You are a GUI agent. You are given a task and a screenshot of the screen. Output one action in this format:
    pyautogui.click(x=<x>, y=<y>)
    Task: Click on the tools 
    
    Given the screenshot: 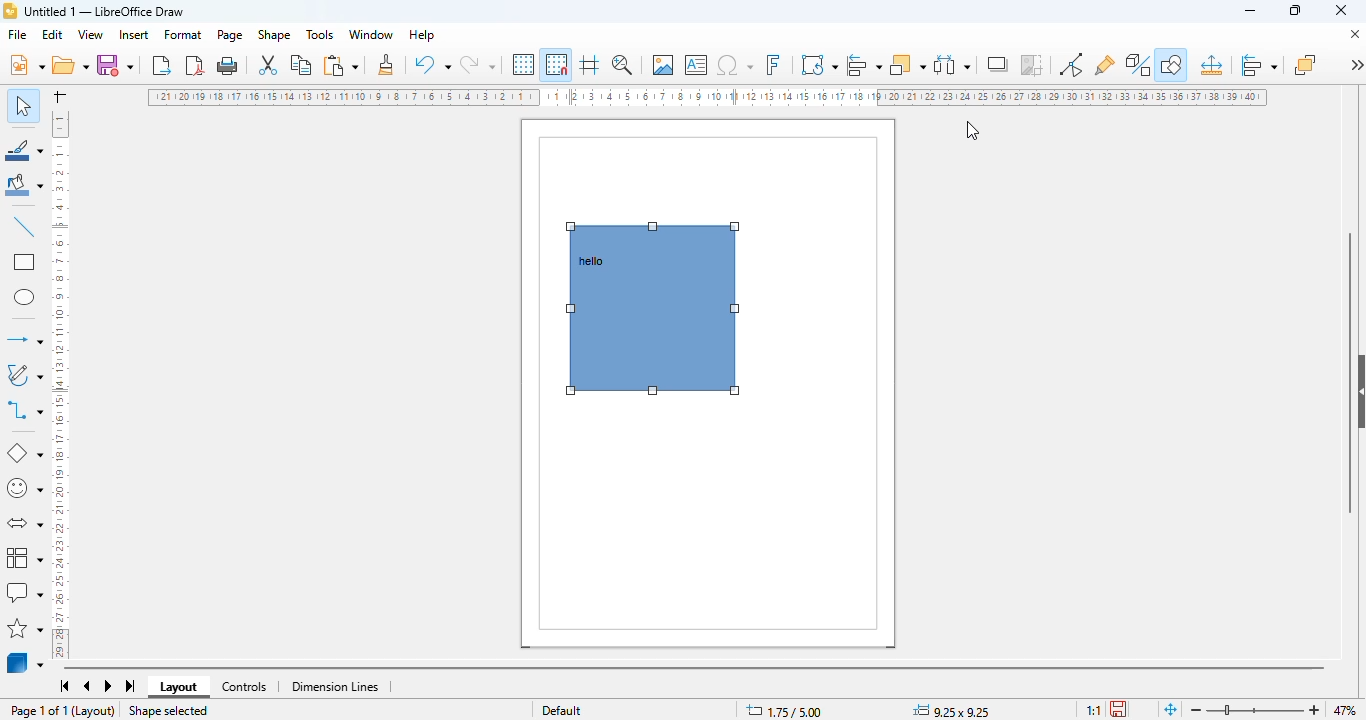 What is the action you would take?
    pyautogui.click(x=319, y=34)
    